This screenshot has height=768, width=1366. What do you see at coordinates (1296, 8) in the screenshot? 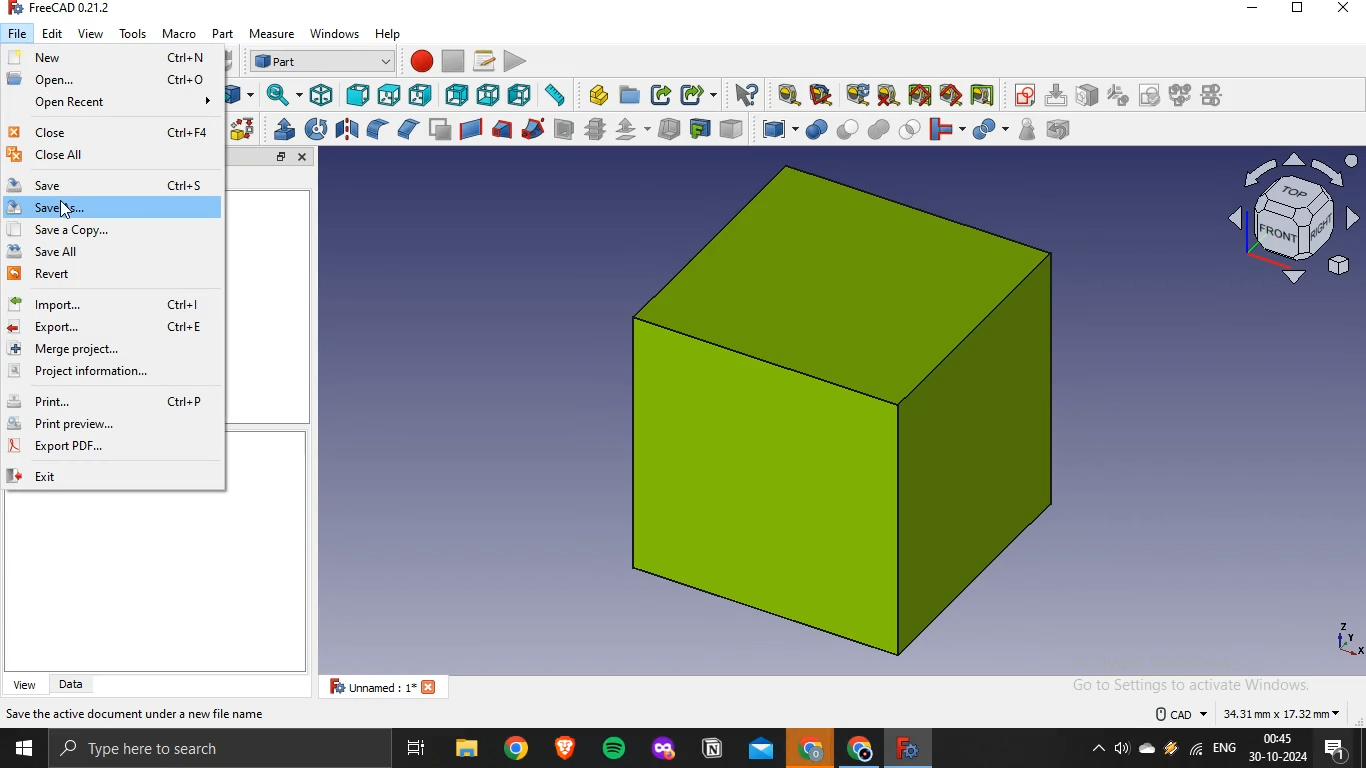
I see `restore` at bounding box center [1296, 8].